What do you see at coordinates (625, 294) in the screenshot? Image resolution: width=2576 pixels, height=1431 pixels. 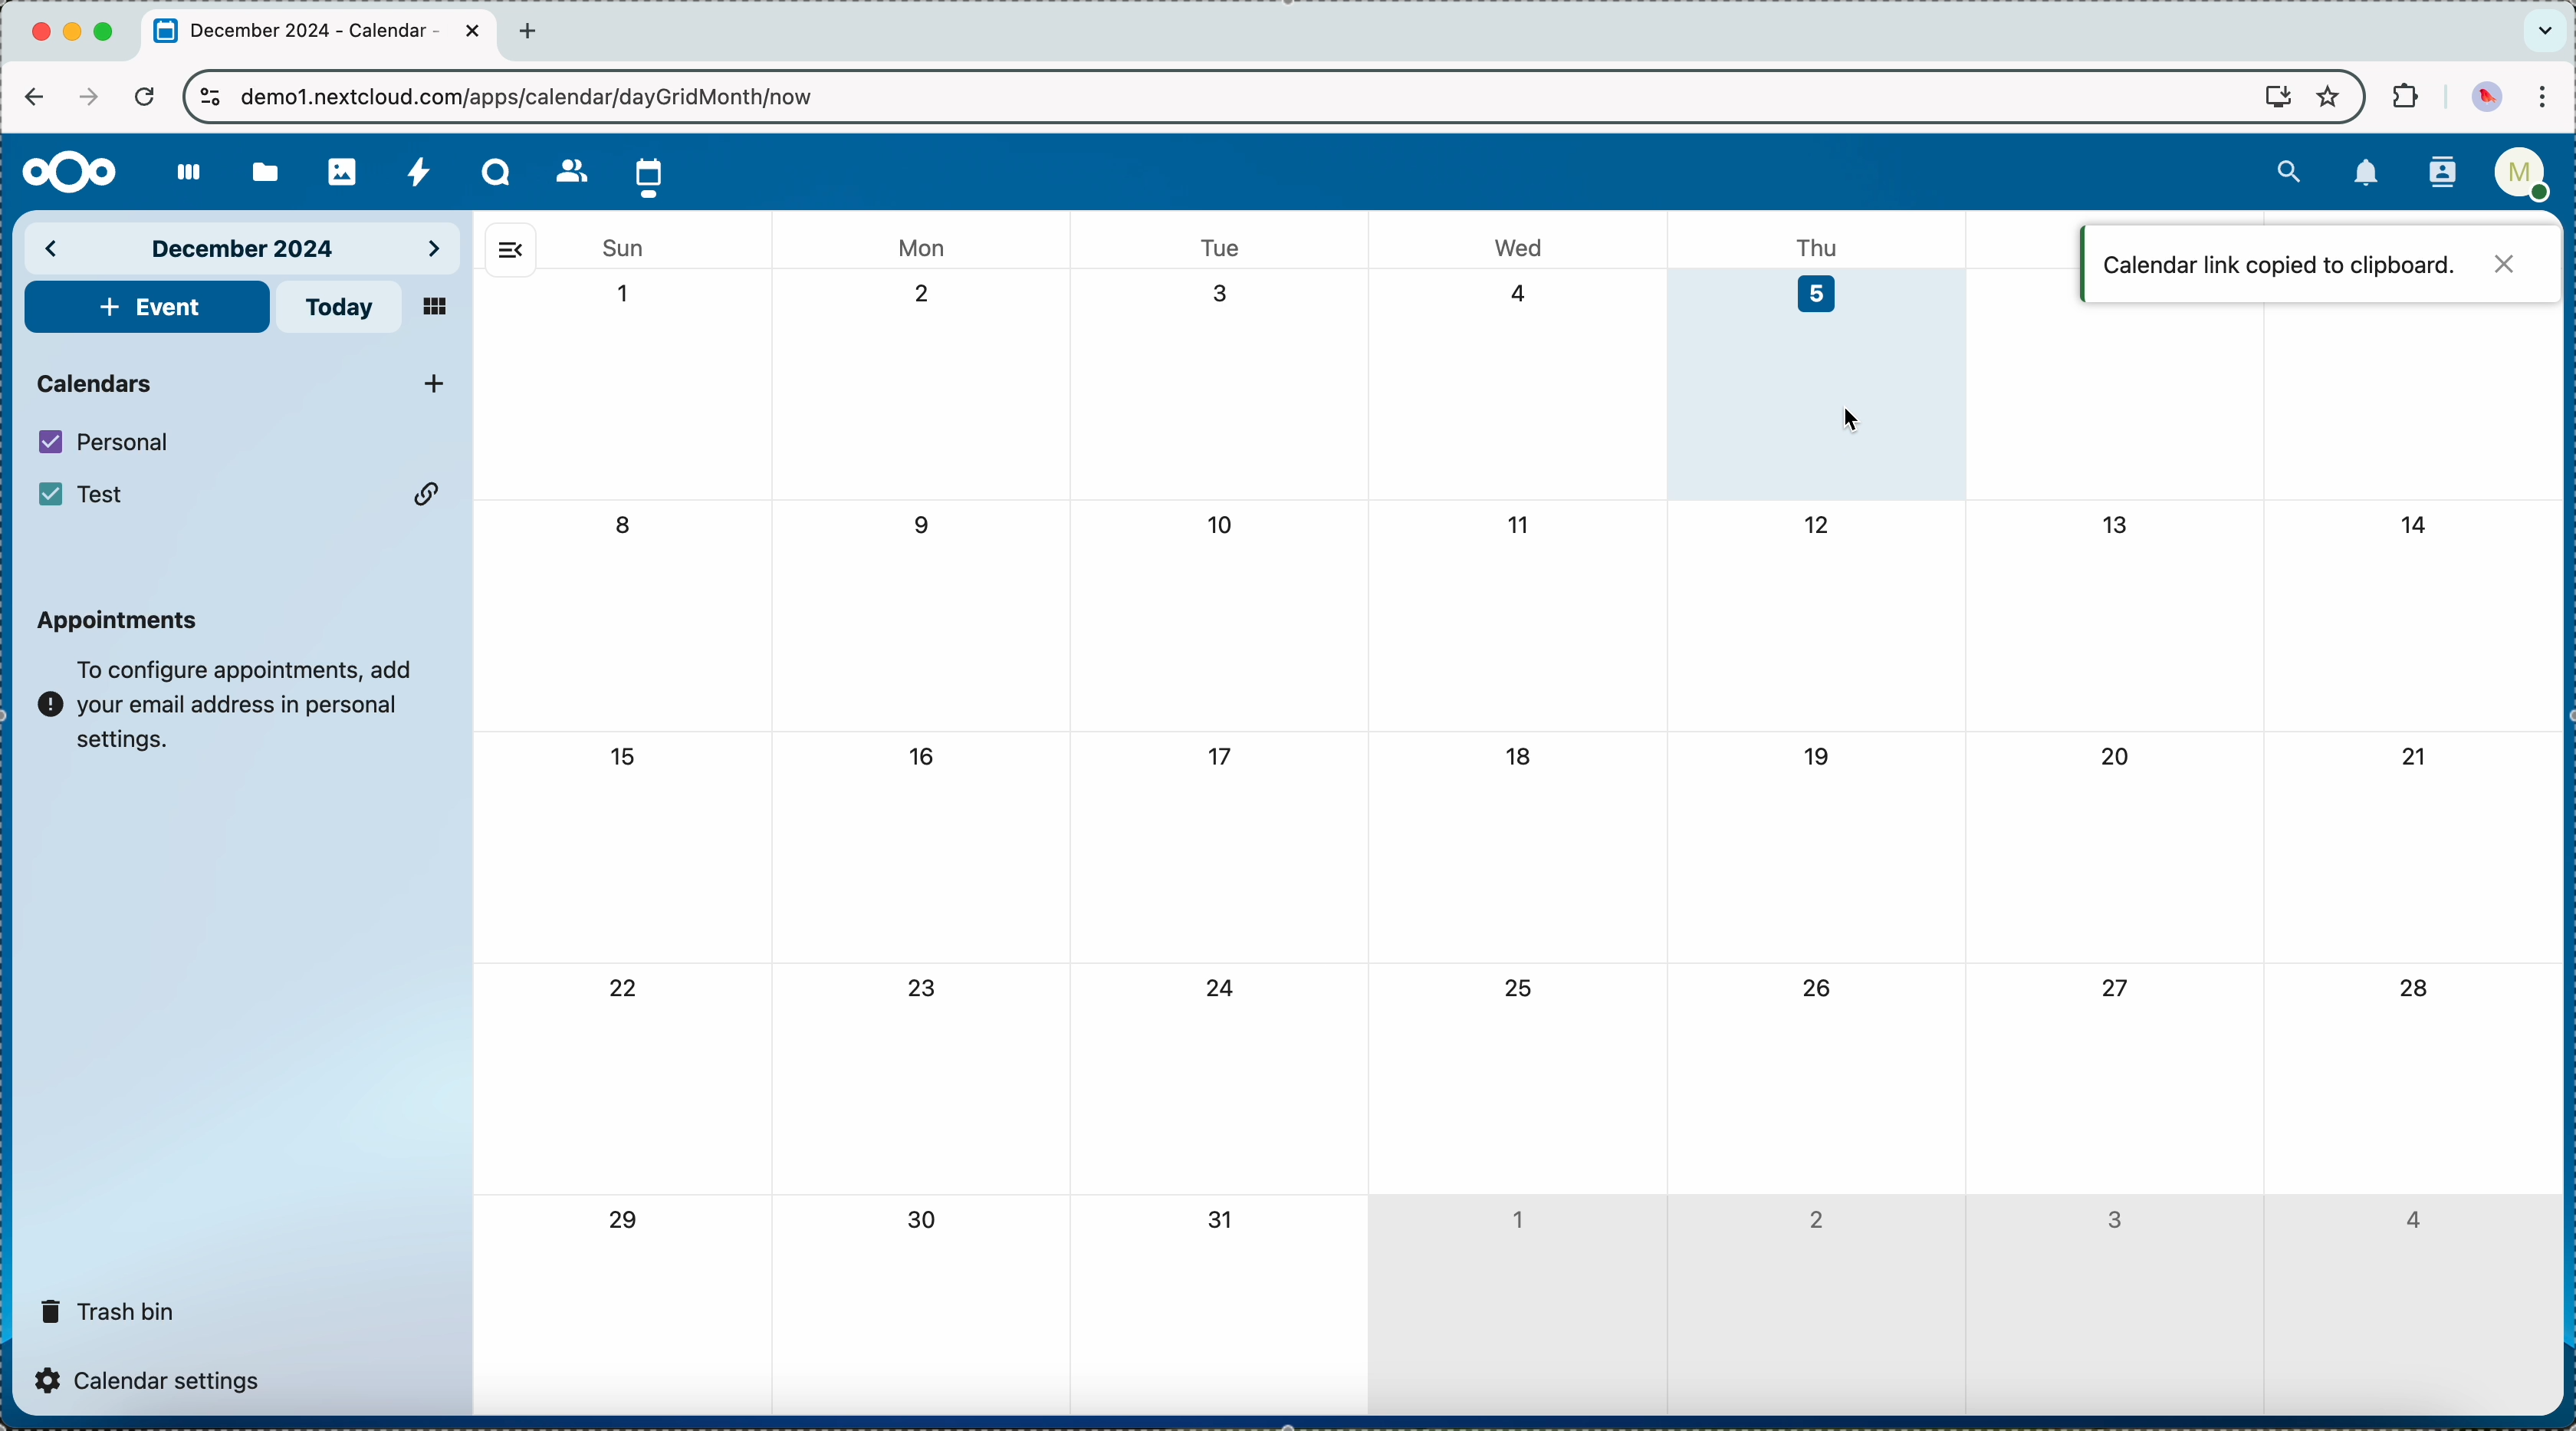 I see `1` at bounding box center [625, 294].